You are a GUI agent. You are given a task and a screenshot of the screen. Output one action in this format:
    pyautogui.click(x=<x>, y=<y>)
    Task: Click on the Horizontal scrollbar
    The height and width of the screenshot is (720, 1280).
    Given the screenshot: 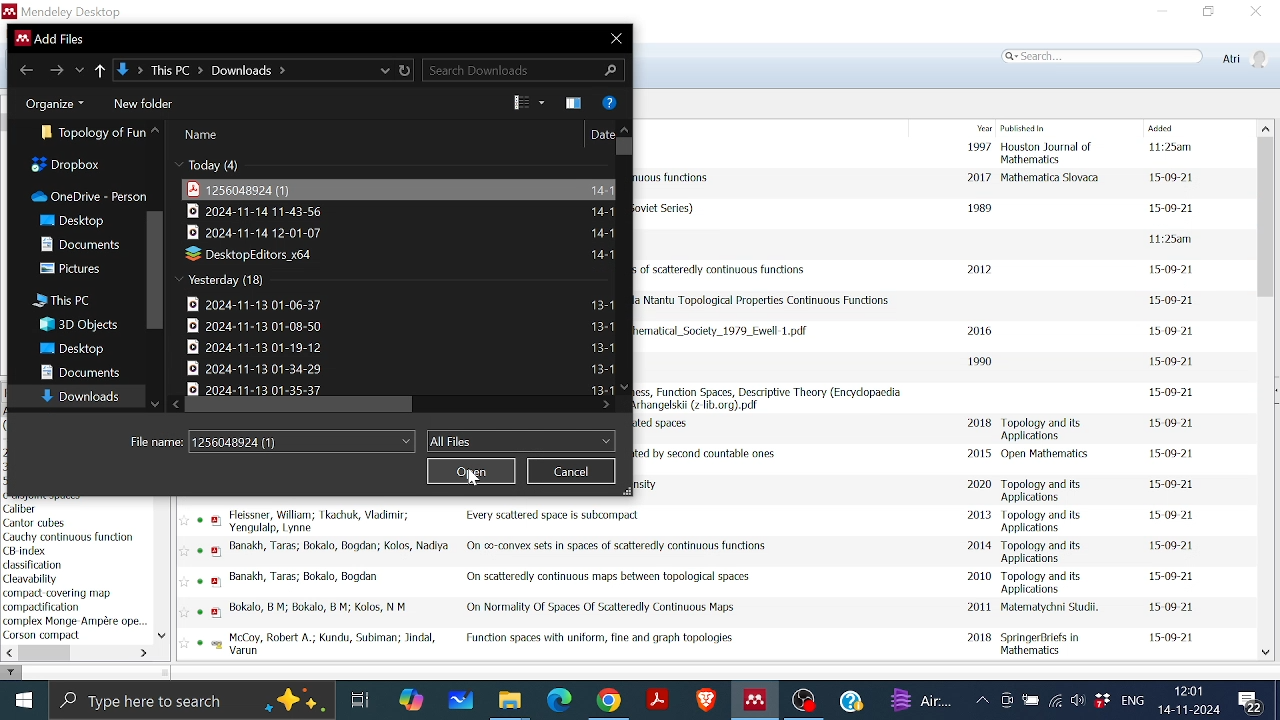 What is the action you would take?
    pyautogui.click(x=45, y=654)
    